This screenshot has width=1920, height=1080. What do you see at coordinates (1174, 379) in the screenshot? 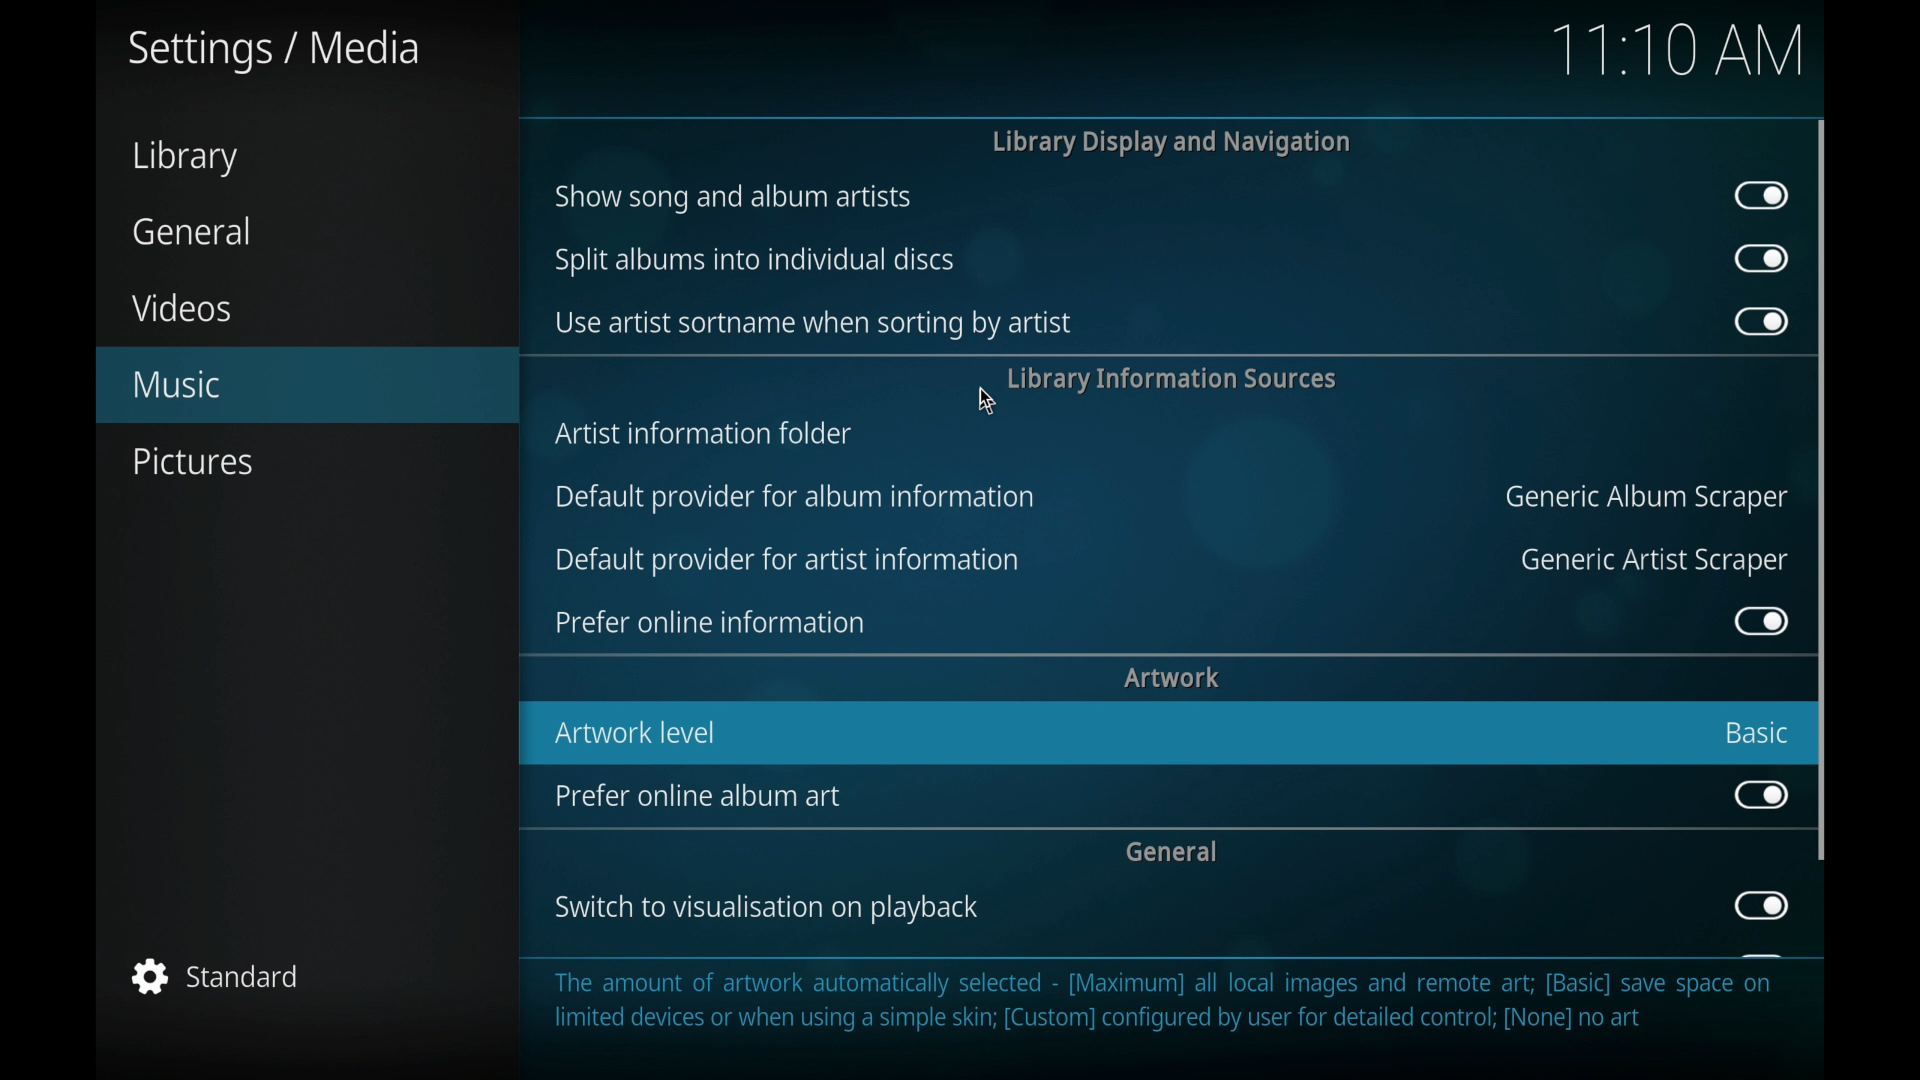
I see `library information sources` at bounding box center [1174, 379].